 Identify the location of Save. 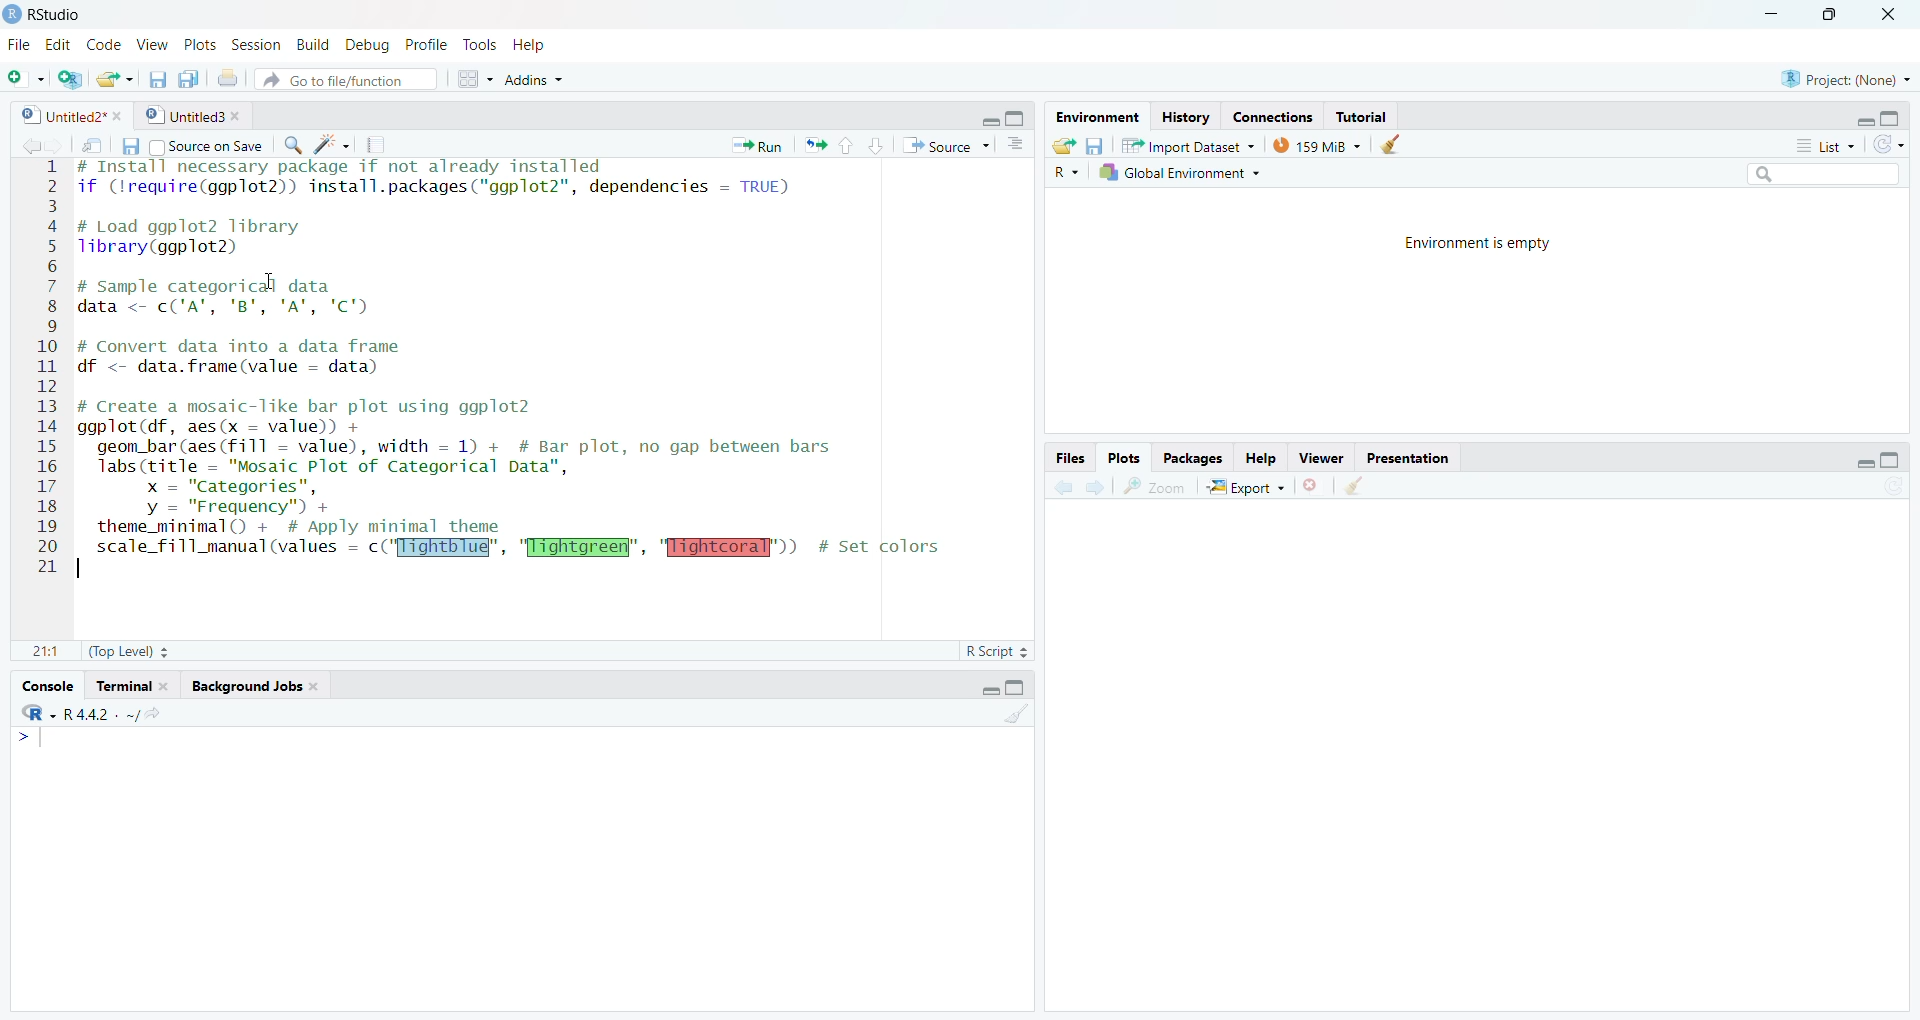
(125, 149).